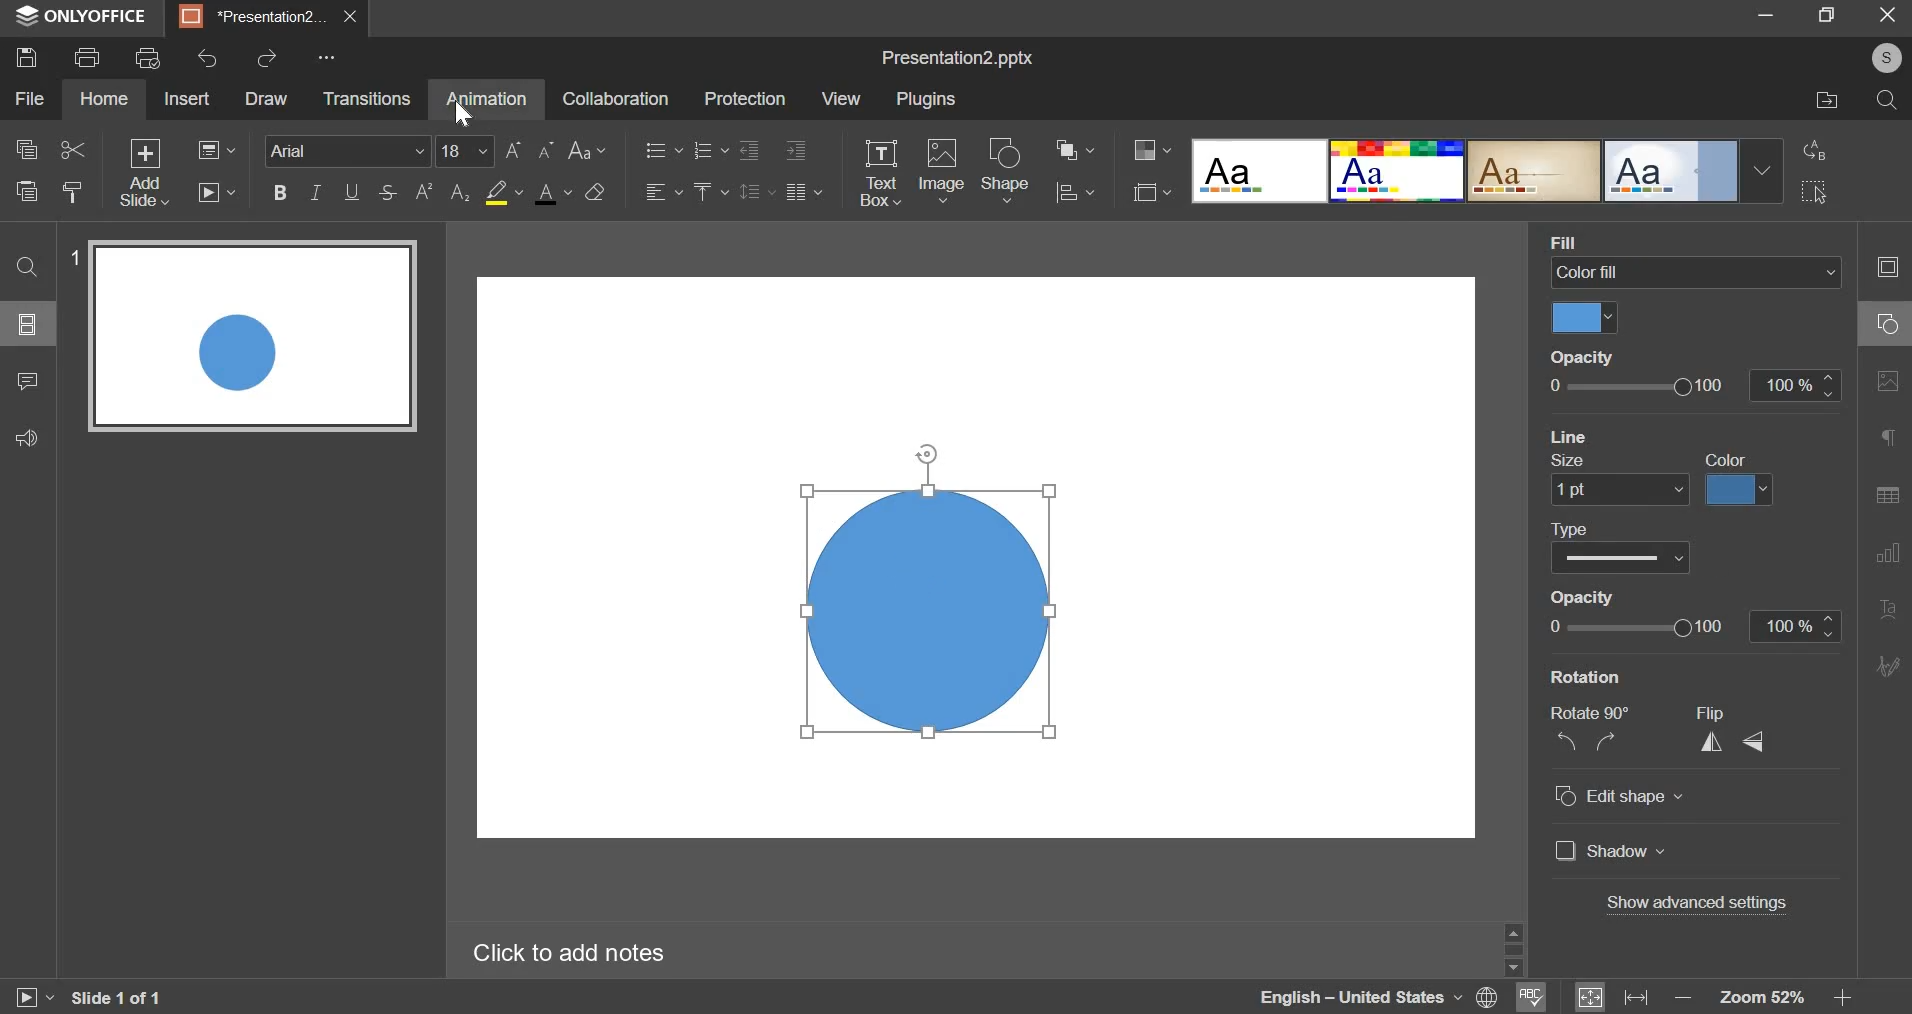 Image resolution: width=1912 pixels, height=1014 pixels. Describe the element at coordinates (1517, 931) in the screenshot. I see `move up` at that location.